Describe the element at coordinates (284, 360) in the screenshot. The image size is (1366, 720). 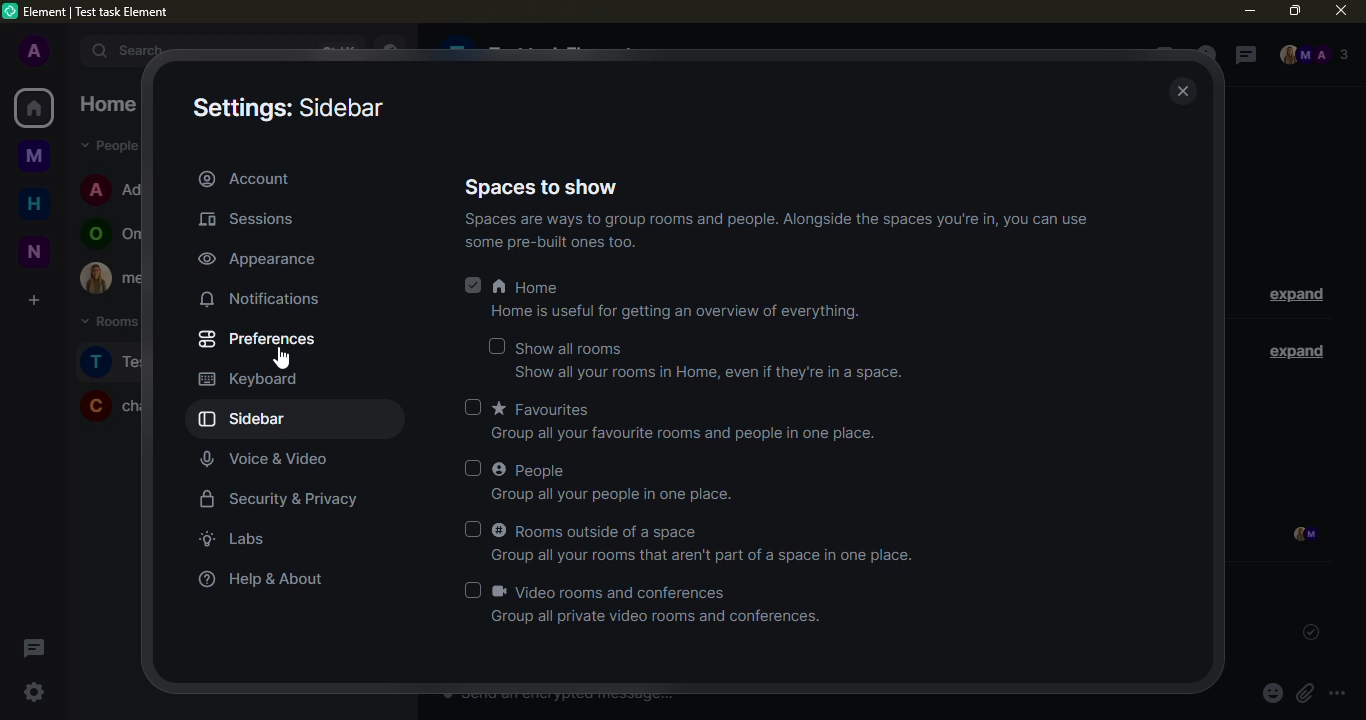
I see `cursor` at that location.